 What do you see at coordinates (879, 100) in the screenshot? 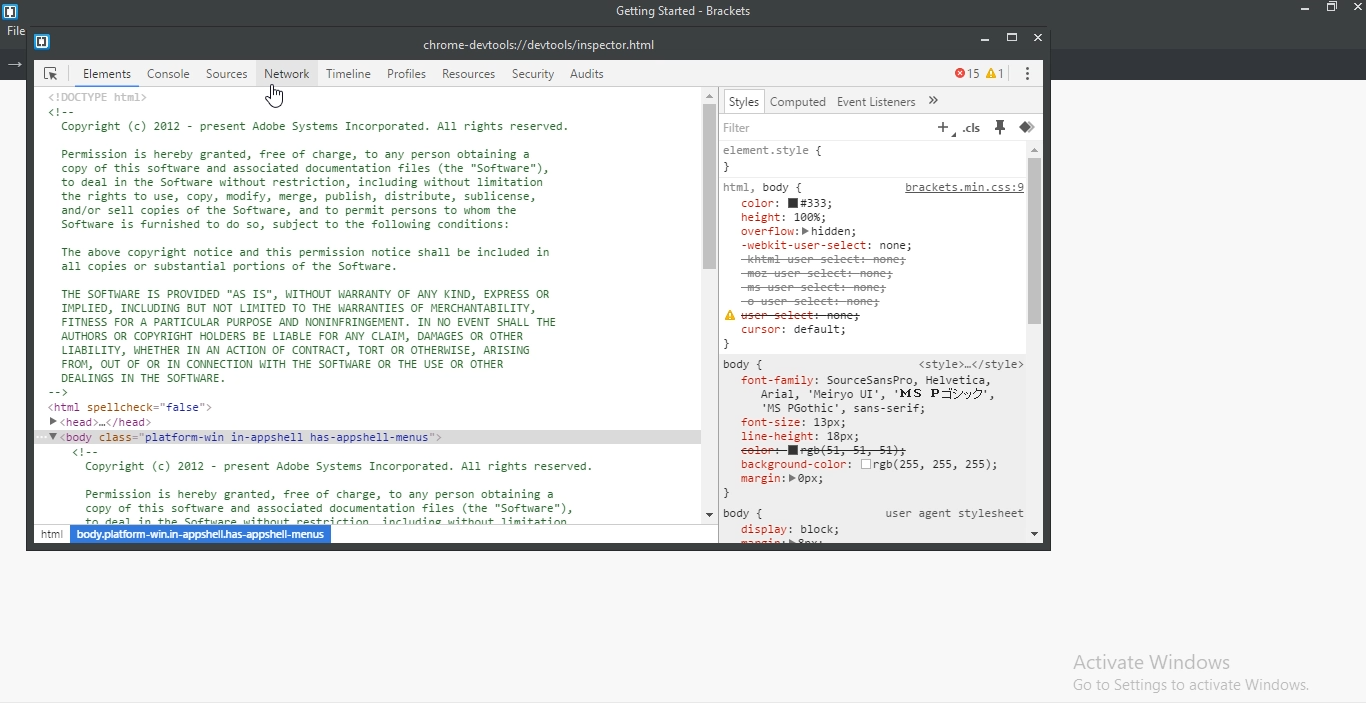
I see `Event Listeners` at bounding box center [879, 100].